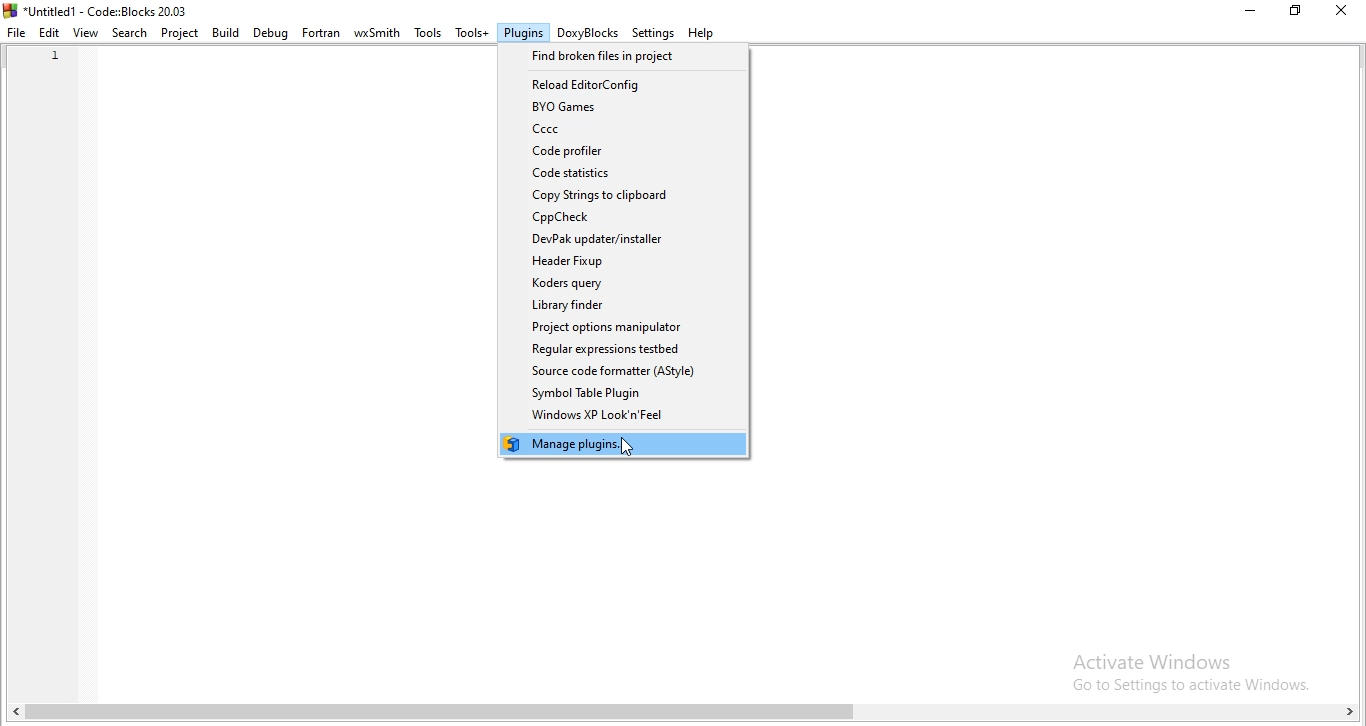 This screenshot has width=1366, height=726. I want to click on *Untitled1 - Code::Blocks 20.03, so click(97, 10).